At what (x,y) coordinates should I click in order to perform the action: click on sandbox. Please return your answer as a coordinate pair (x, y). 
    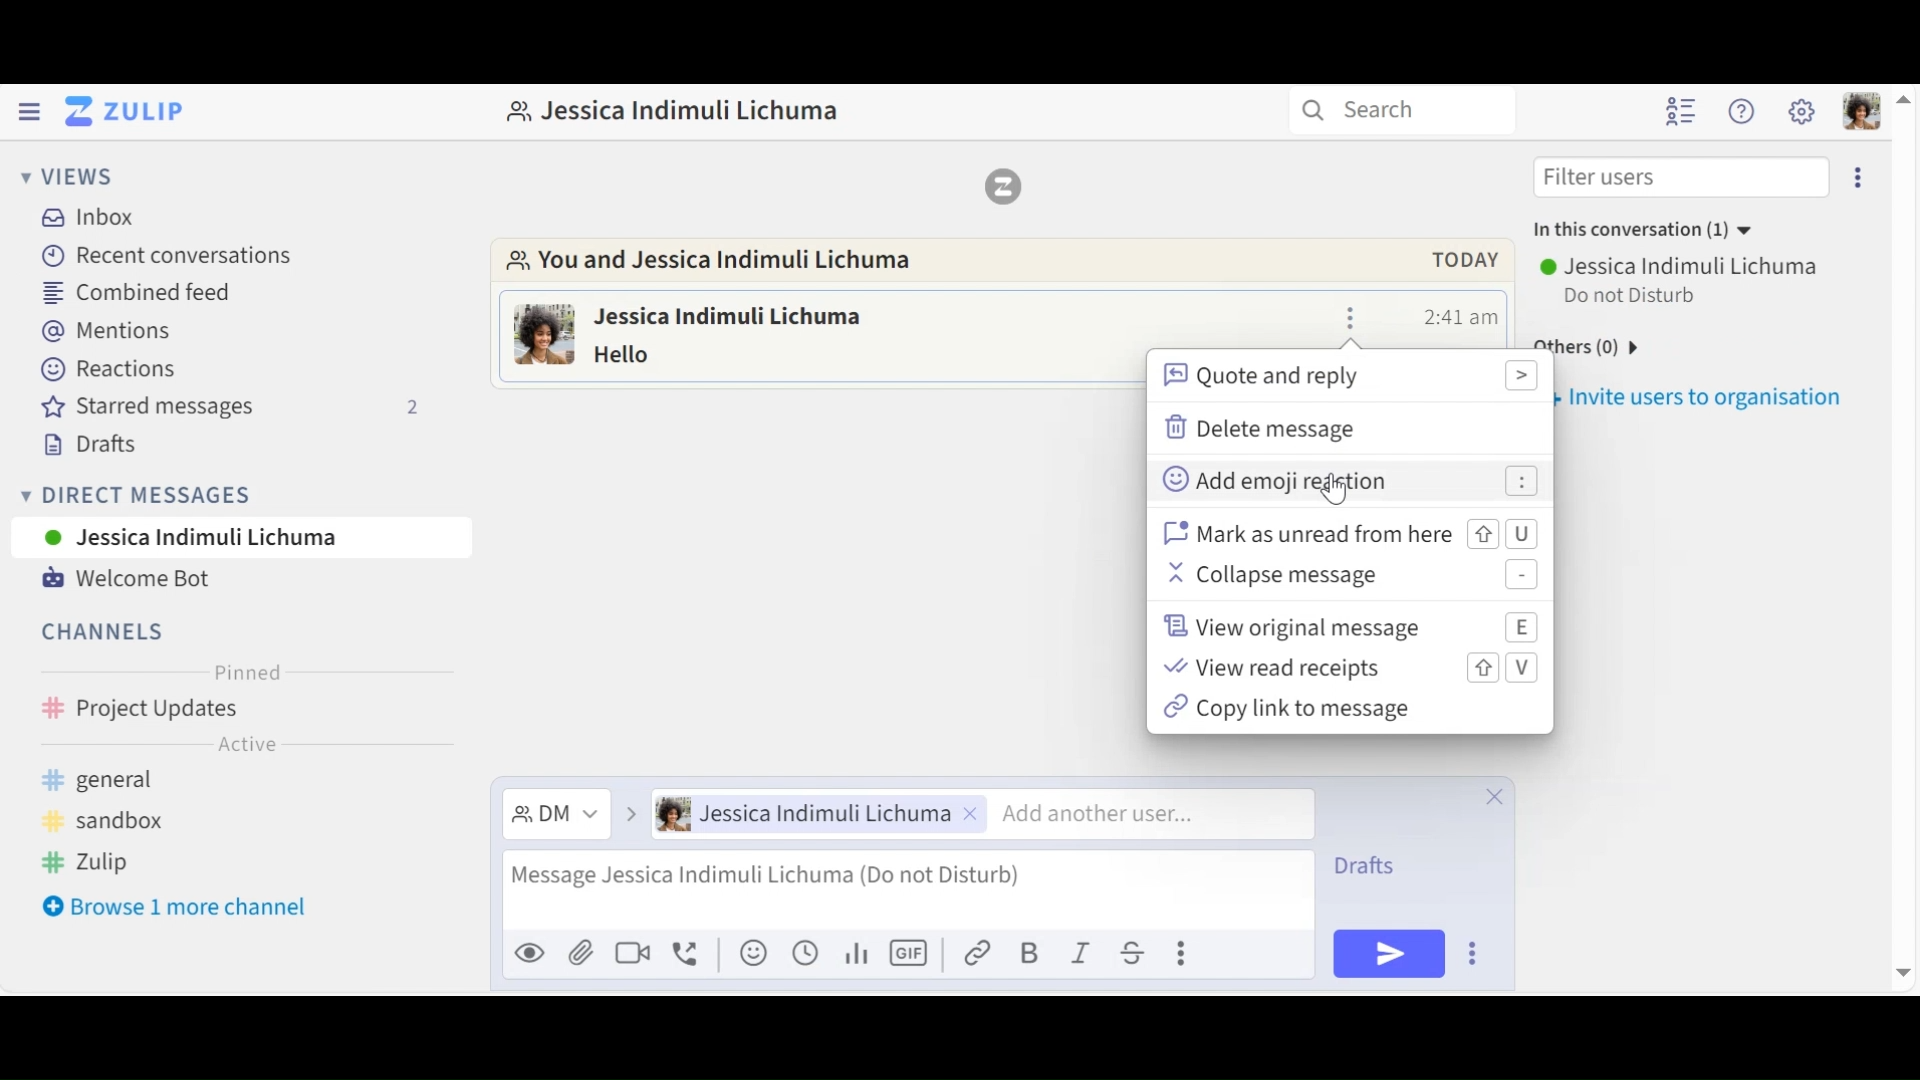
    Looking at the image, I should click on (114, 822).